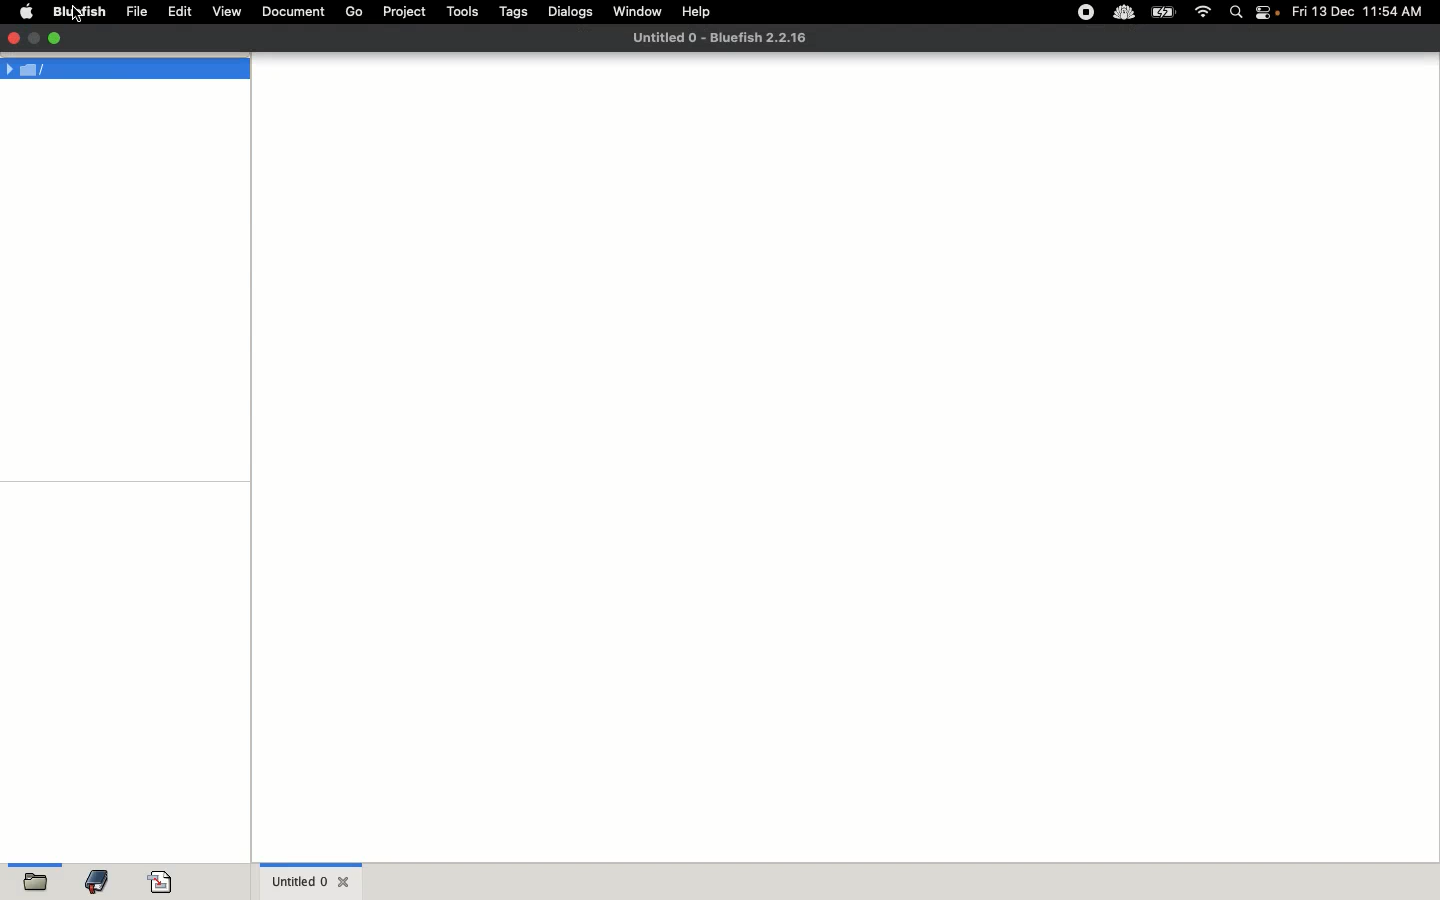 The height and width of the screenshot is (900, 1440). What do you see at coordinates (98, 885) in the screenshot?
I see `Bookmark` at bounding box center [98, 885].